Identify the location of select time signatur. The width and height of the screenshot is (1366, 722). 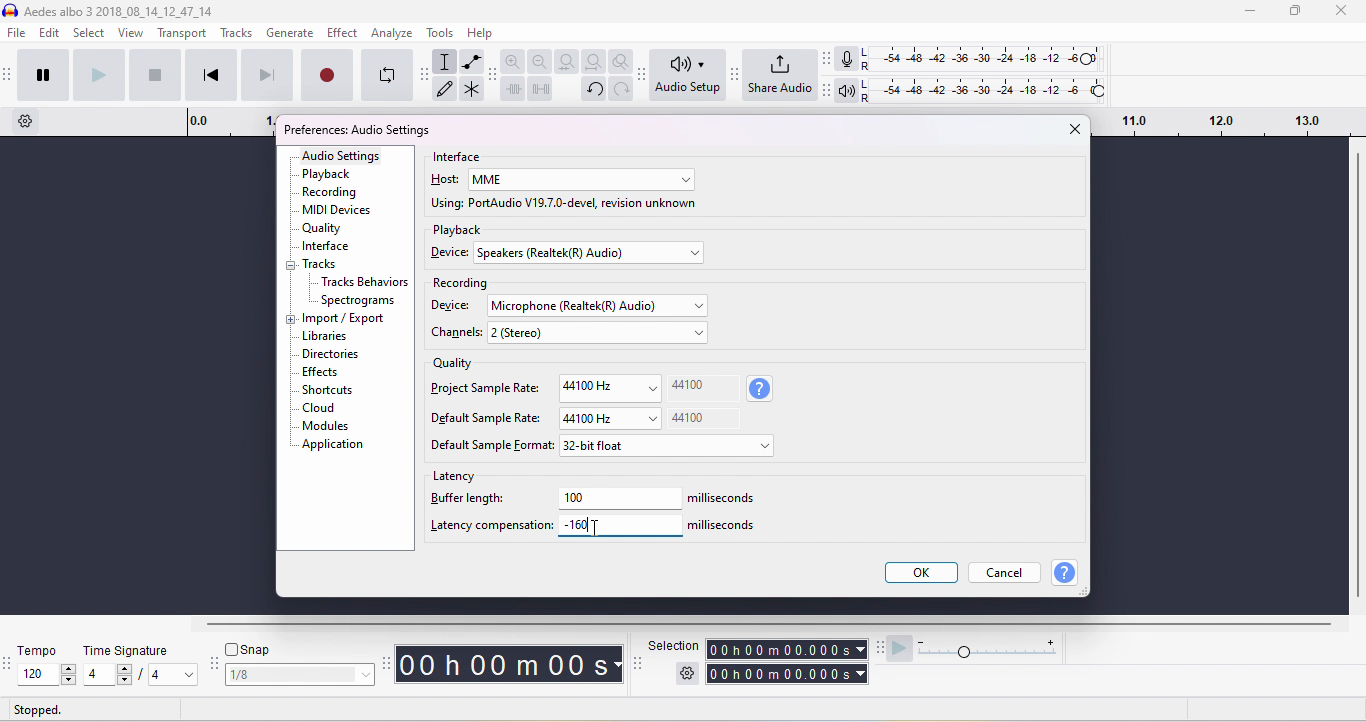
(143, 676).